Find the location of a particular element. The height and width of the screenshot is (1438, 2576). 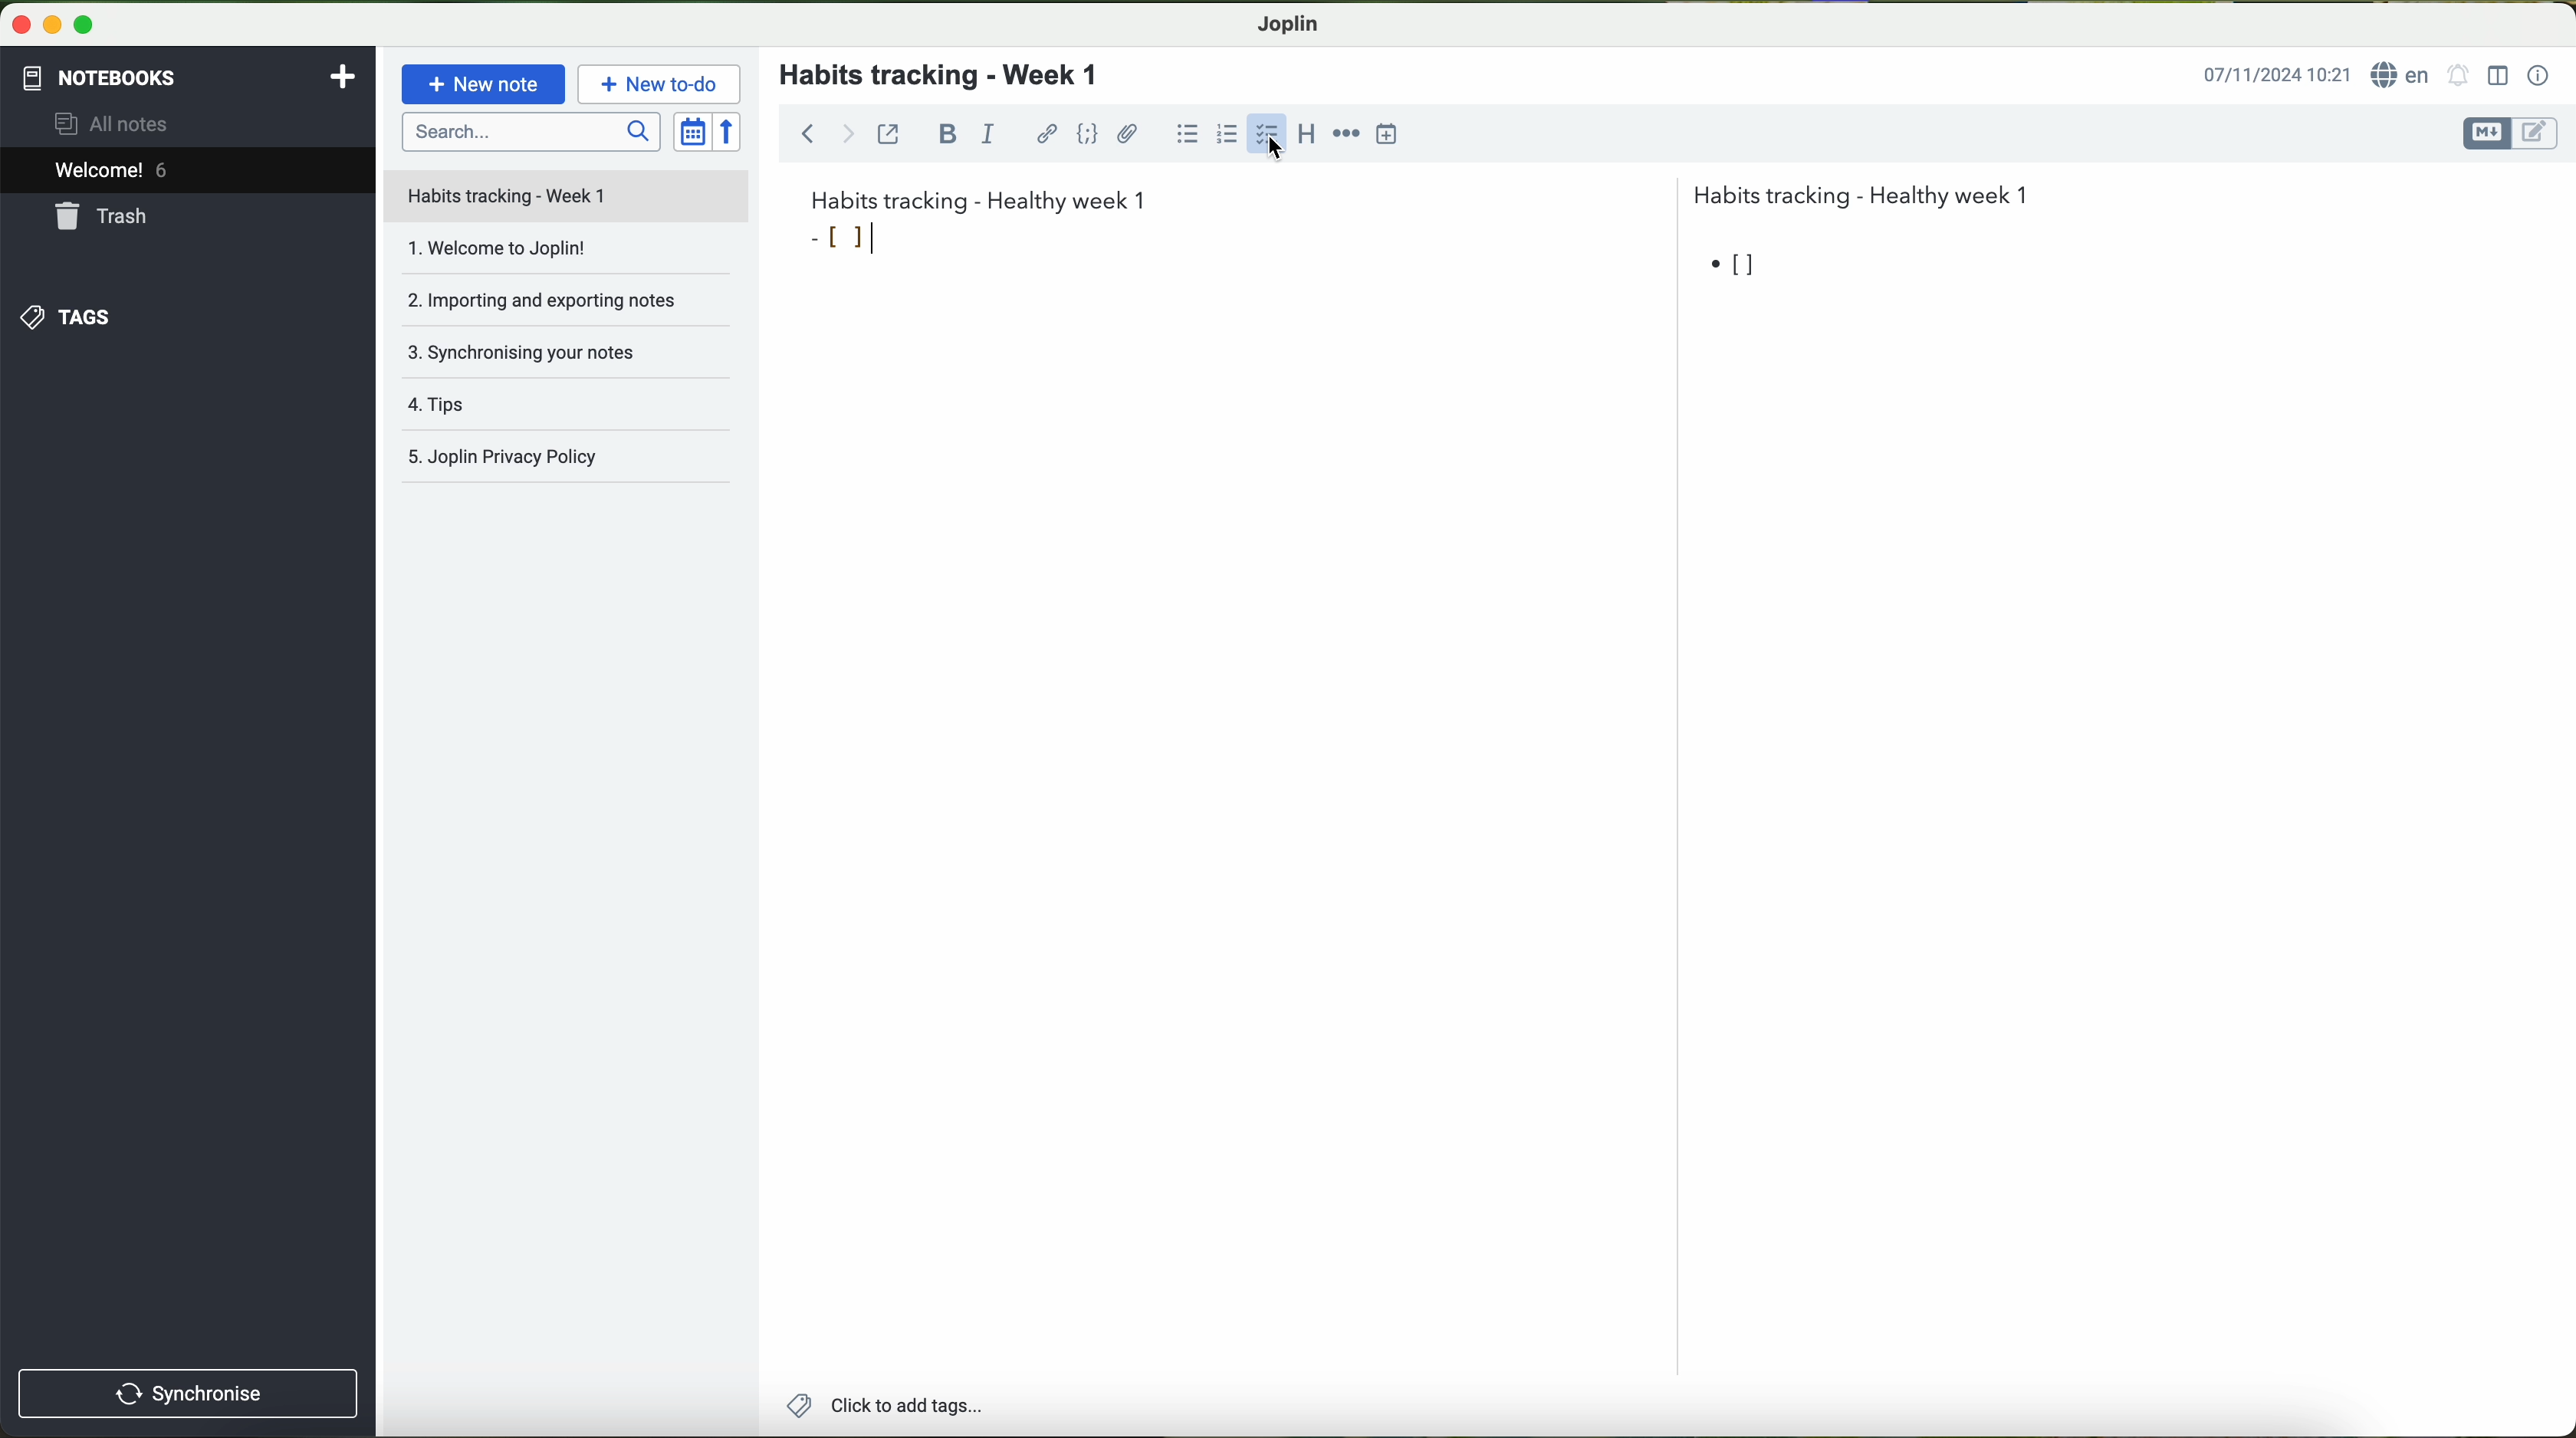

reverse sort order is located at coordinates (729, 131).